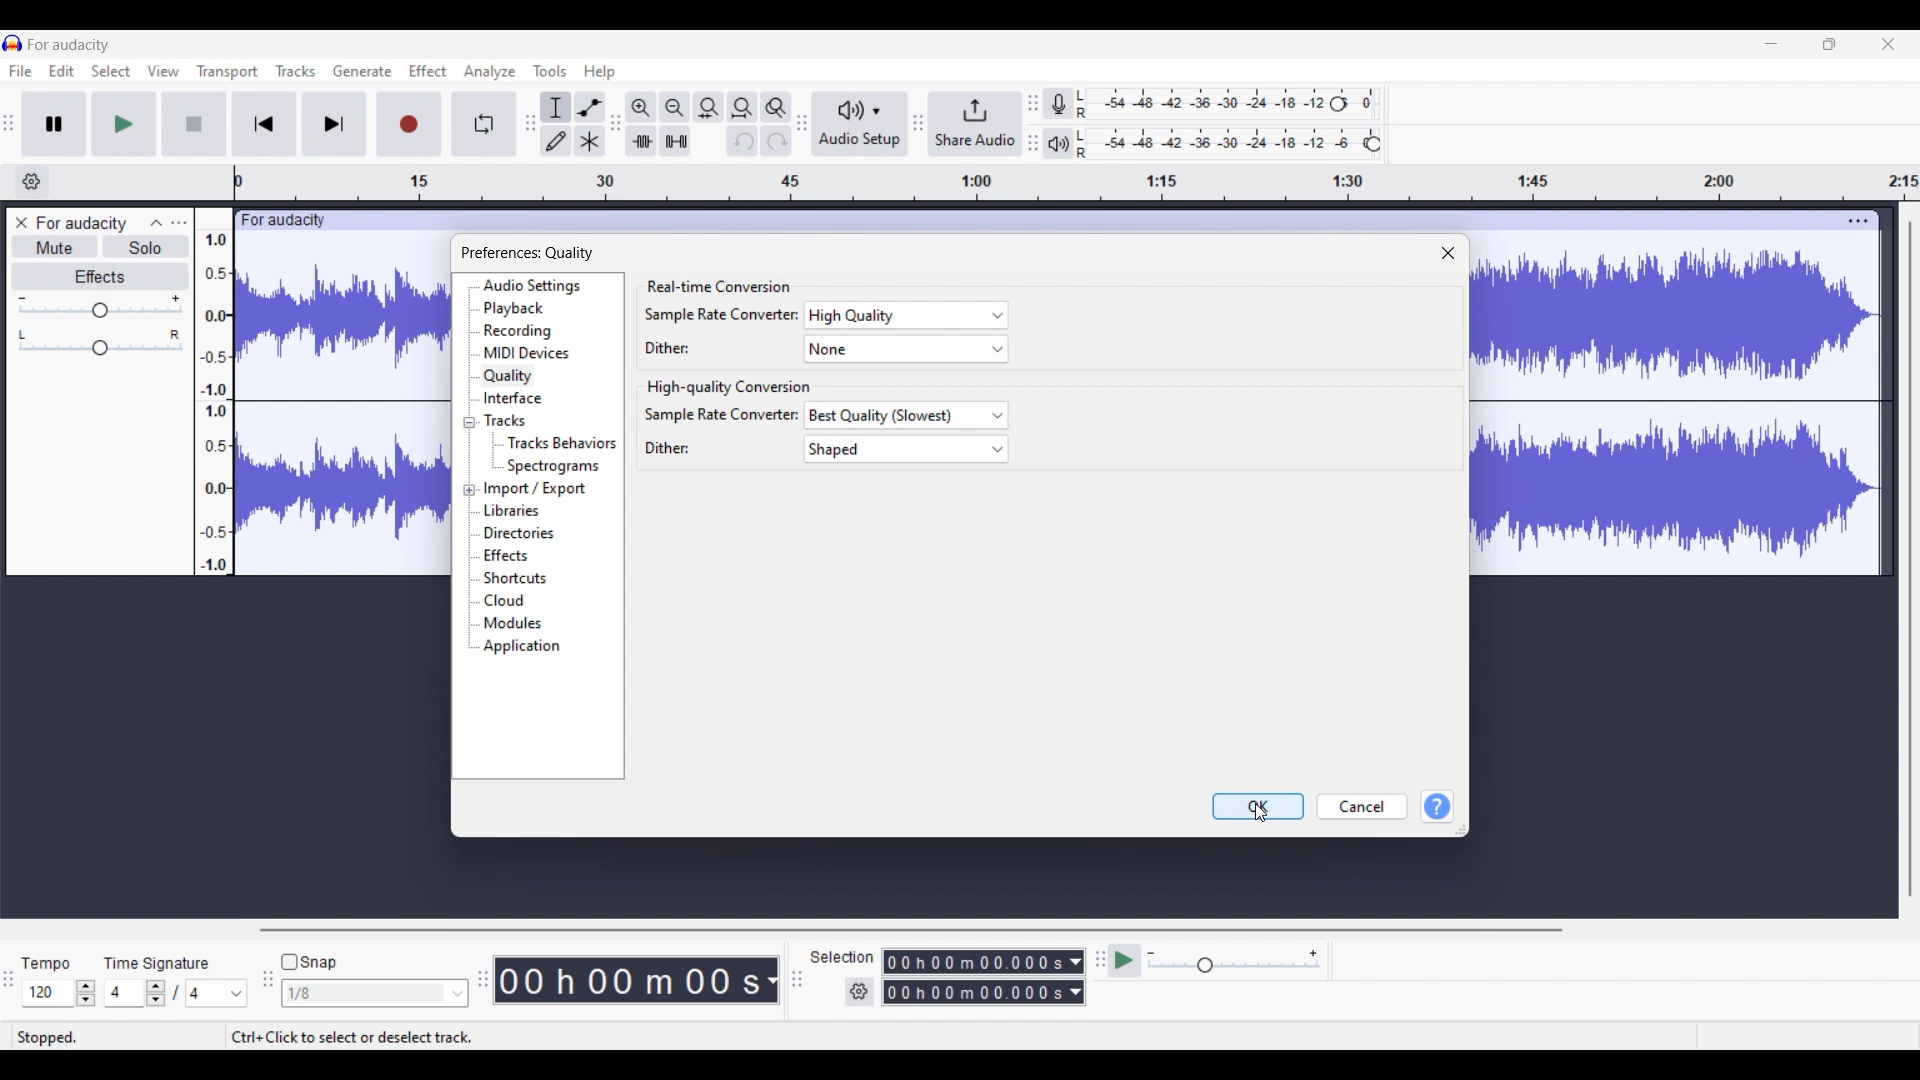 Image resolution: width=1920 pixels, height=1080 pixels. Describe the element at coordinates (1058, 104) in the screenshot. I see `Record meter` at that location.